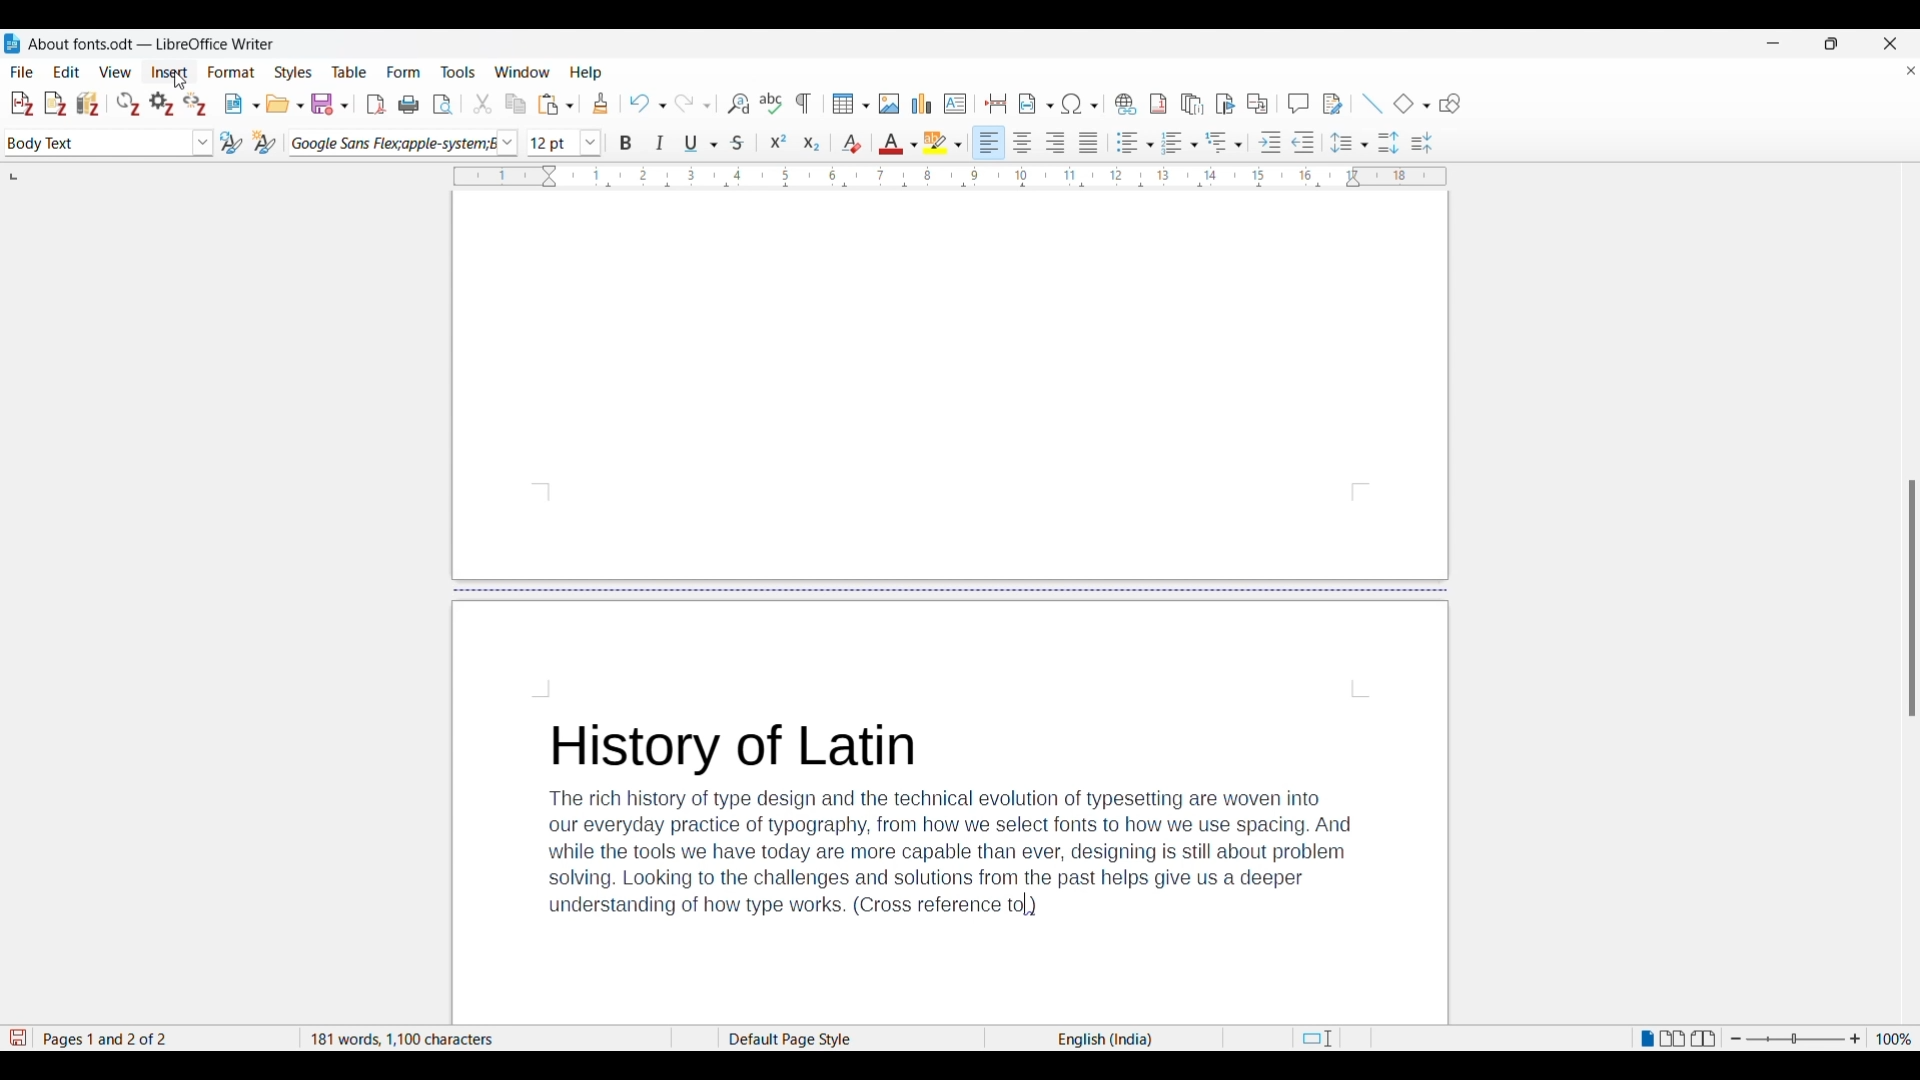 Image resolution: width=1920 pixels, height=1080 pixels. I want to click on Insert endnote, so click(1192, 105).